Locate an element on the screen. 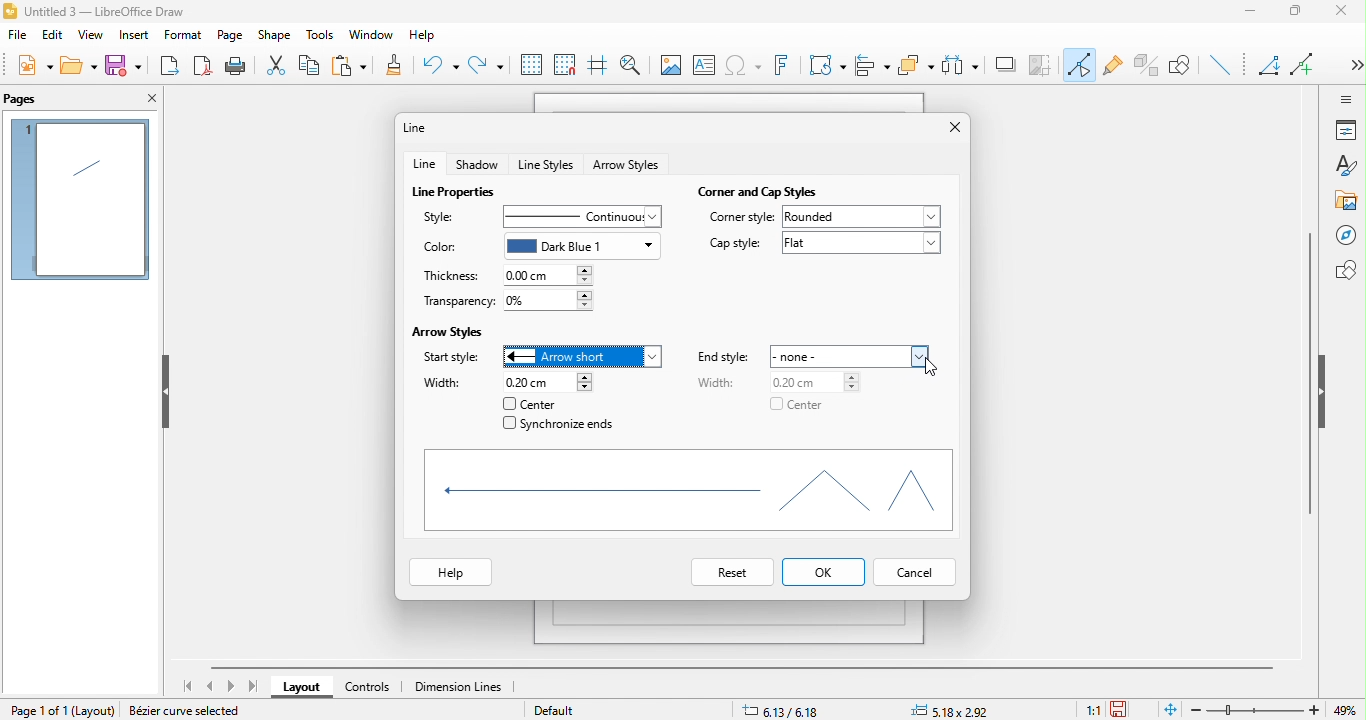  cap style is located at coordinates (732, 244).